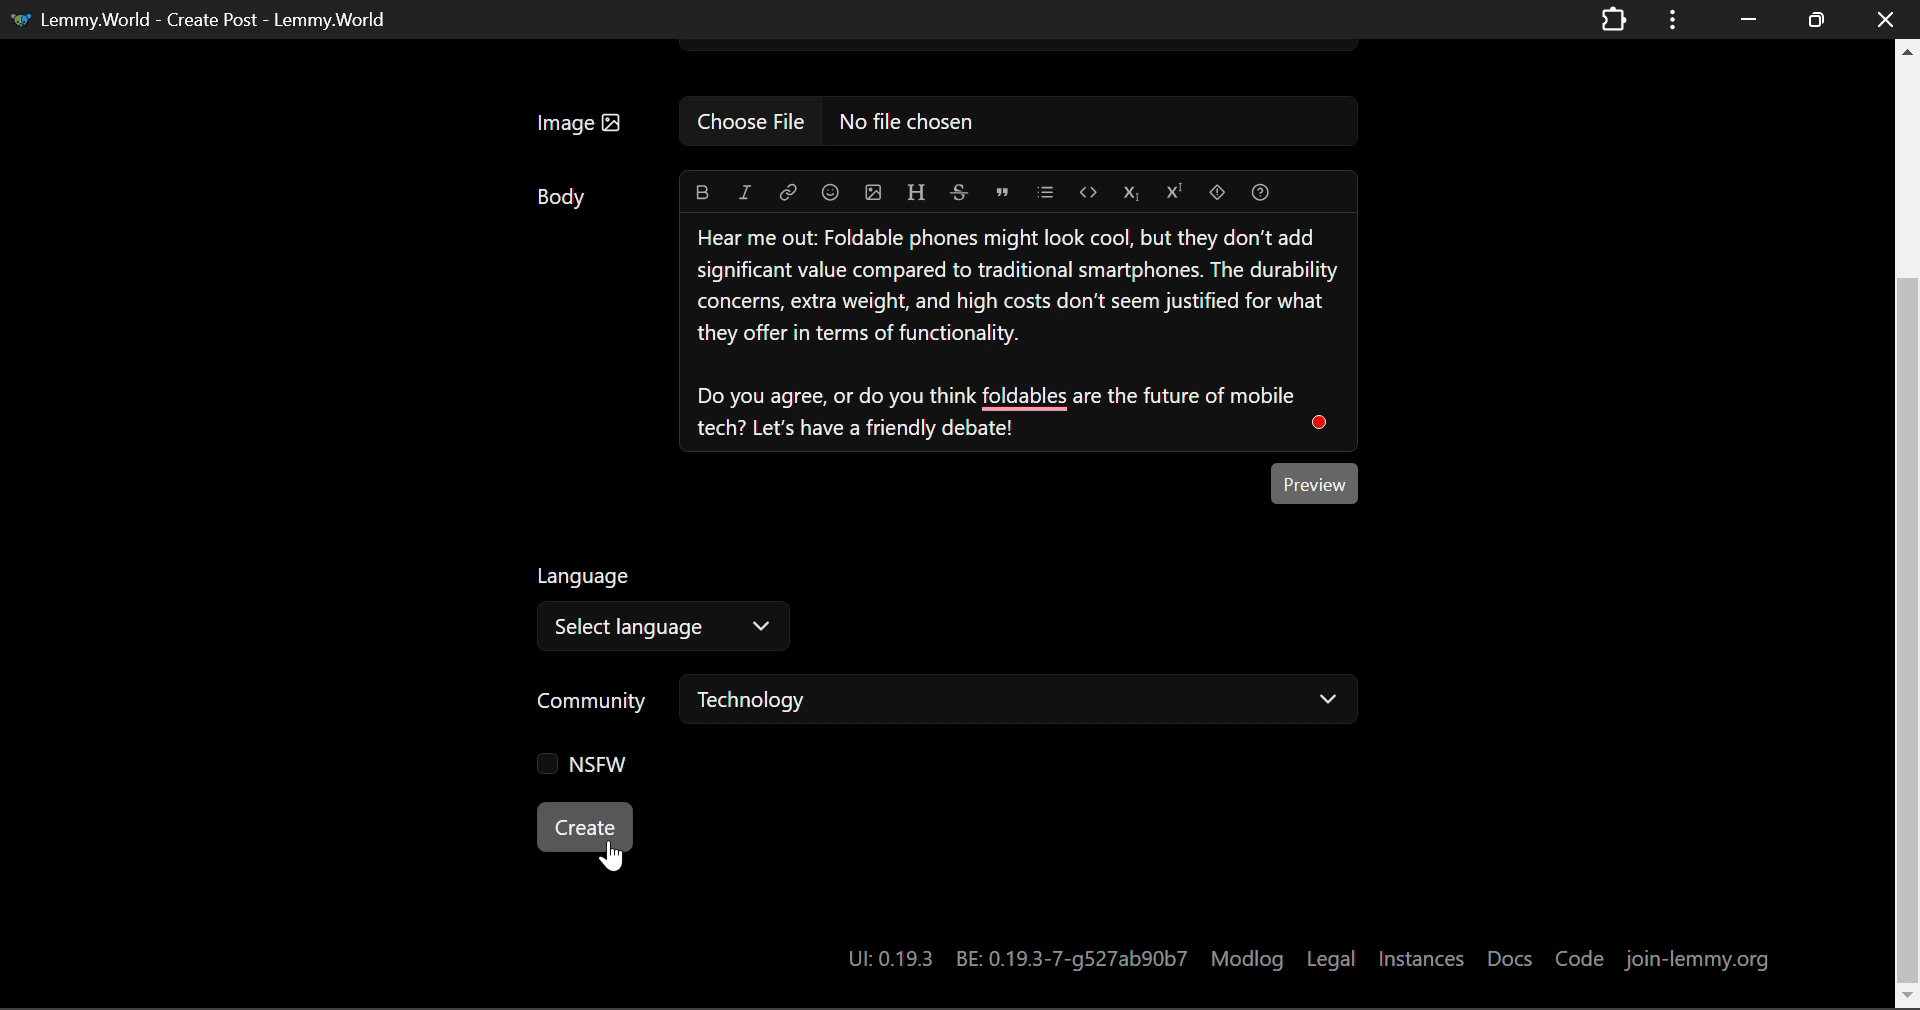  Describe the element at coordinates (833, 193) in the screenshot. I see `emoji` at that location.